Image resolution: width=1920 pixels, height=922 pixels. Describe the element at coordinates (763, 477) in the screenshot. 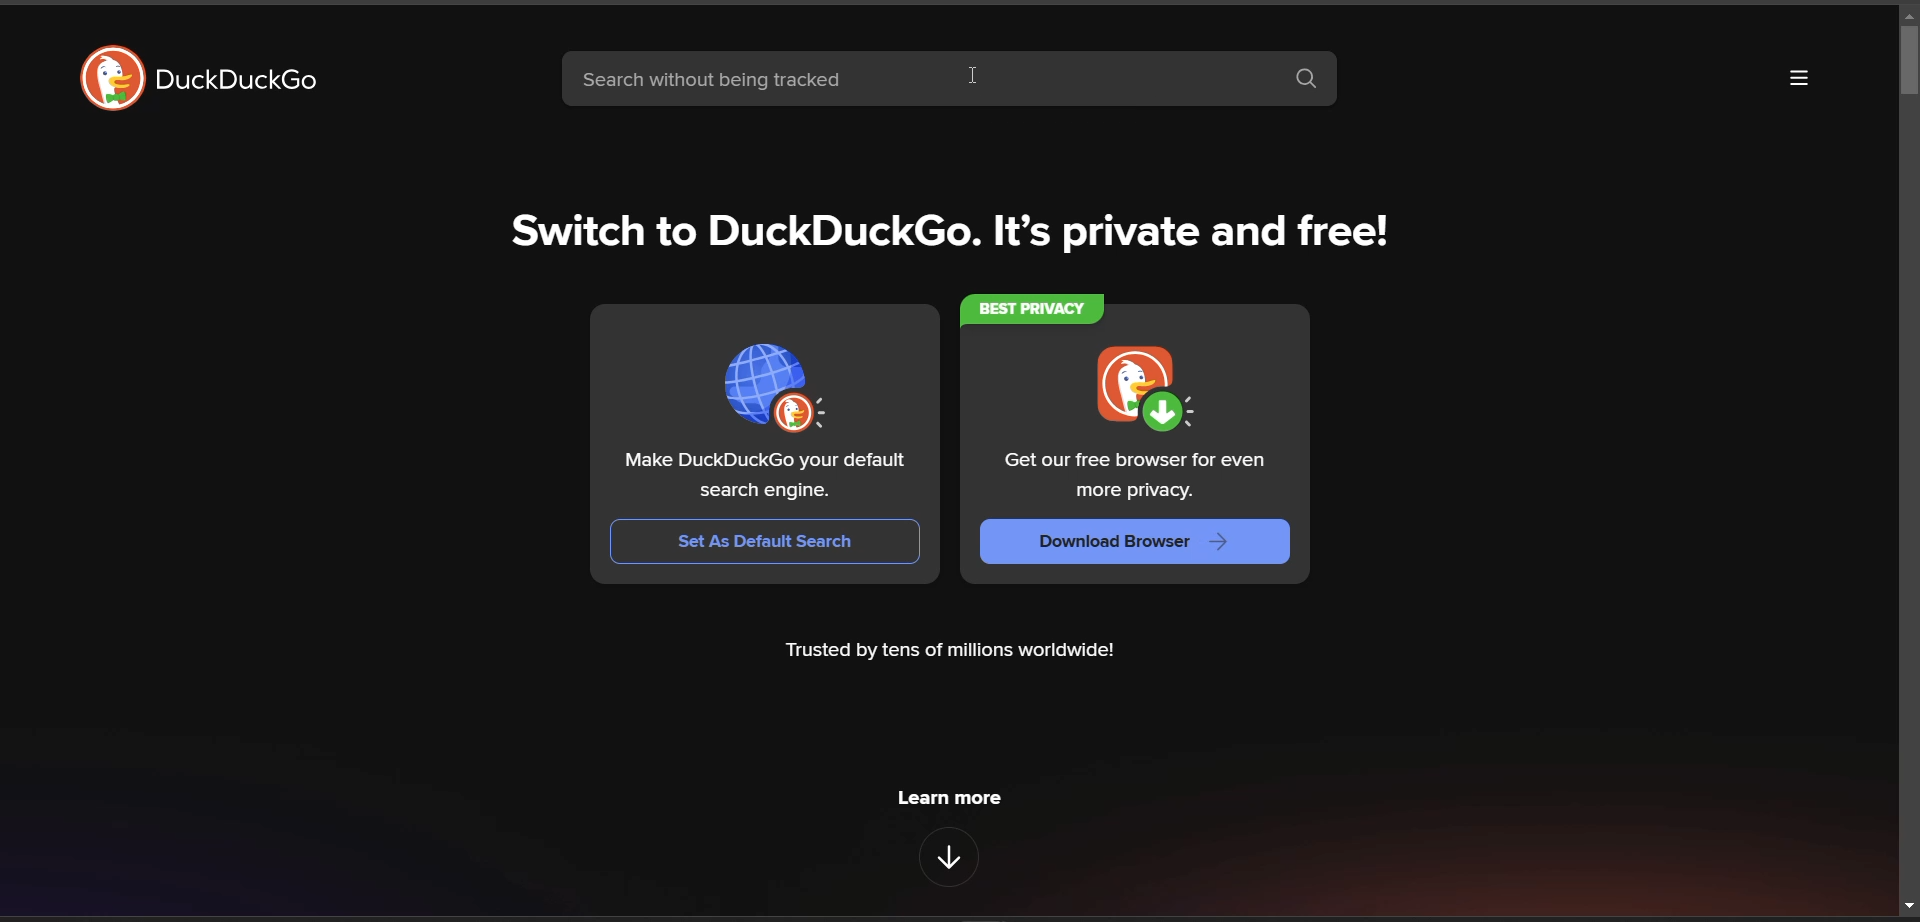

I see `text` at that location.